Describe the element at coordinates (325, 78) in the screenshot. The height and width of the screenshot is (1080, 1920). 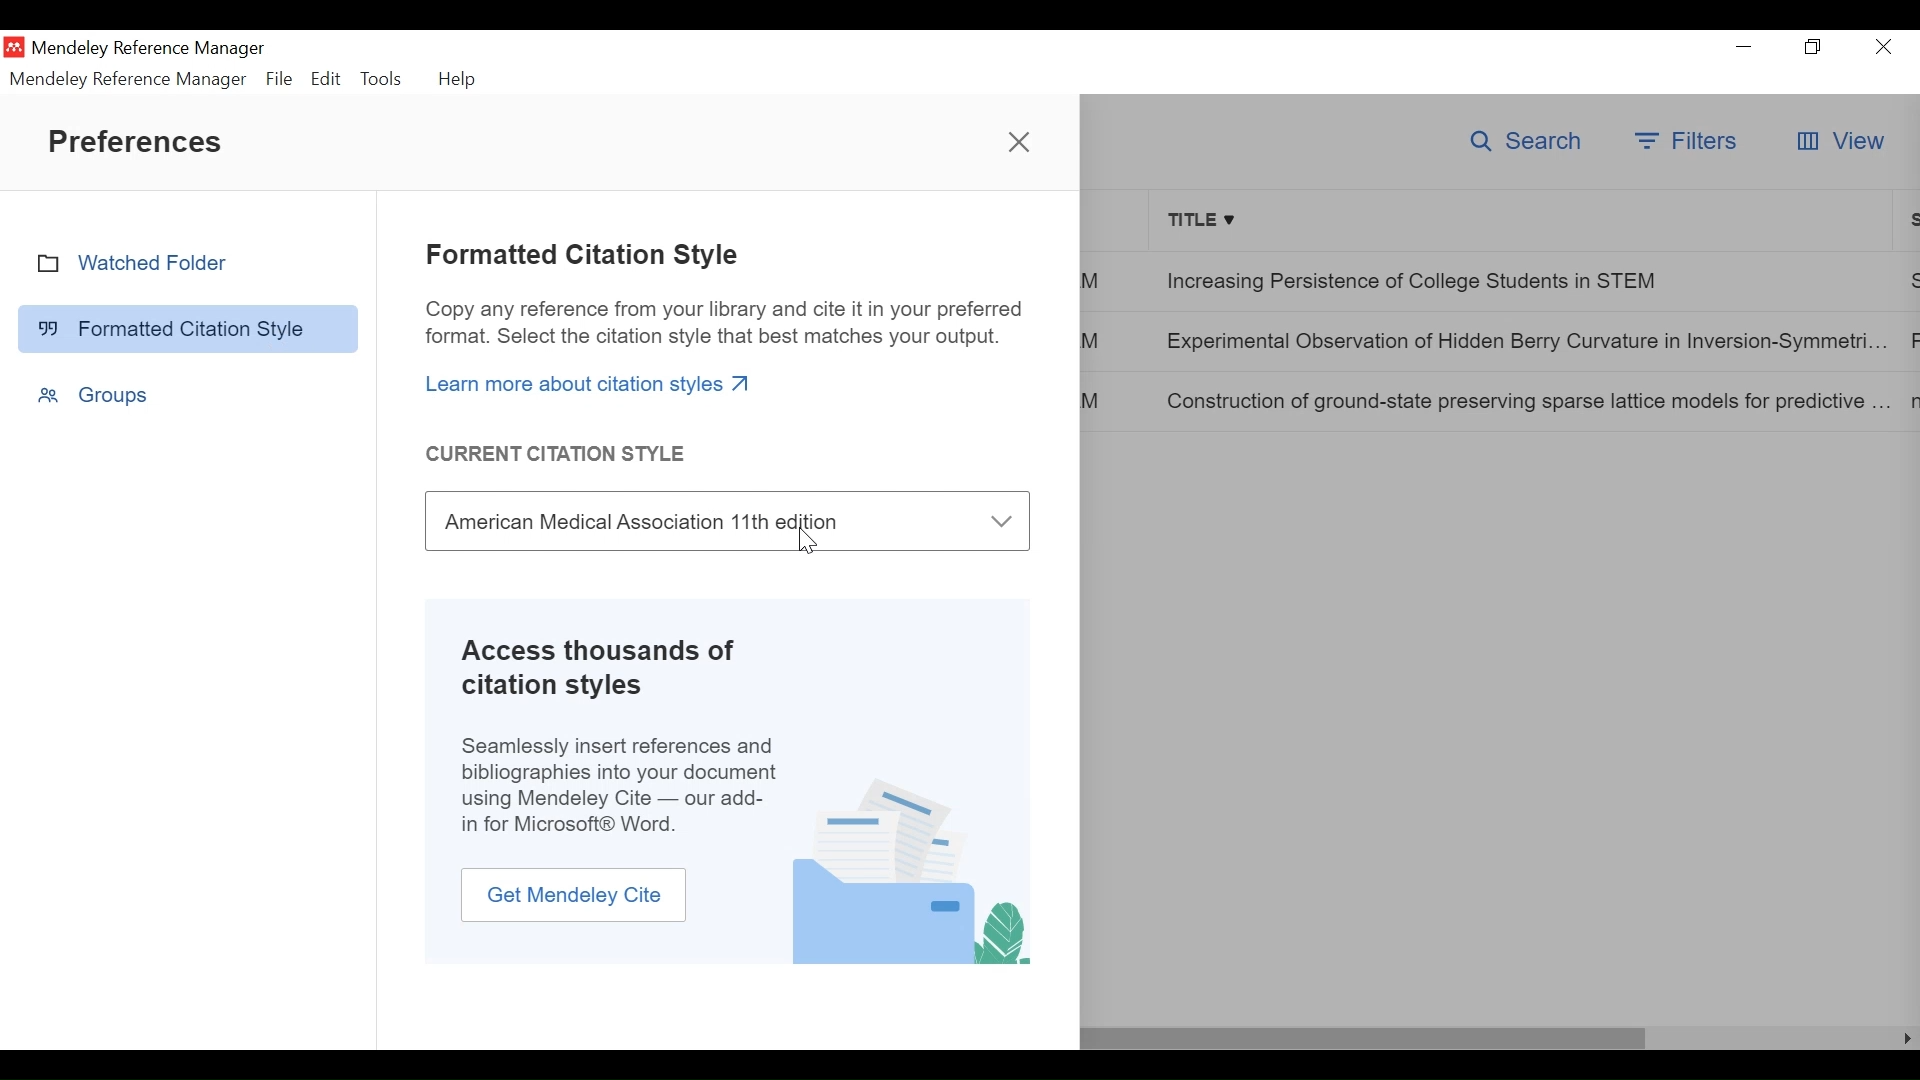
I see `Edit` at that location.